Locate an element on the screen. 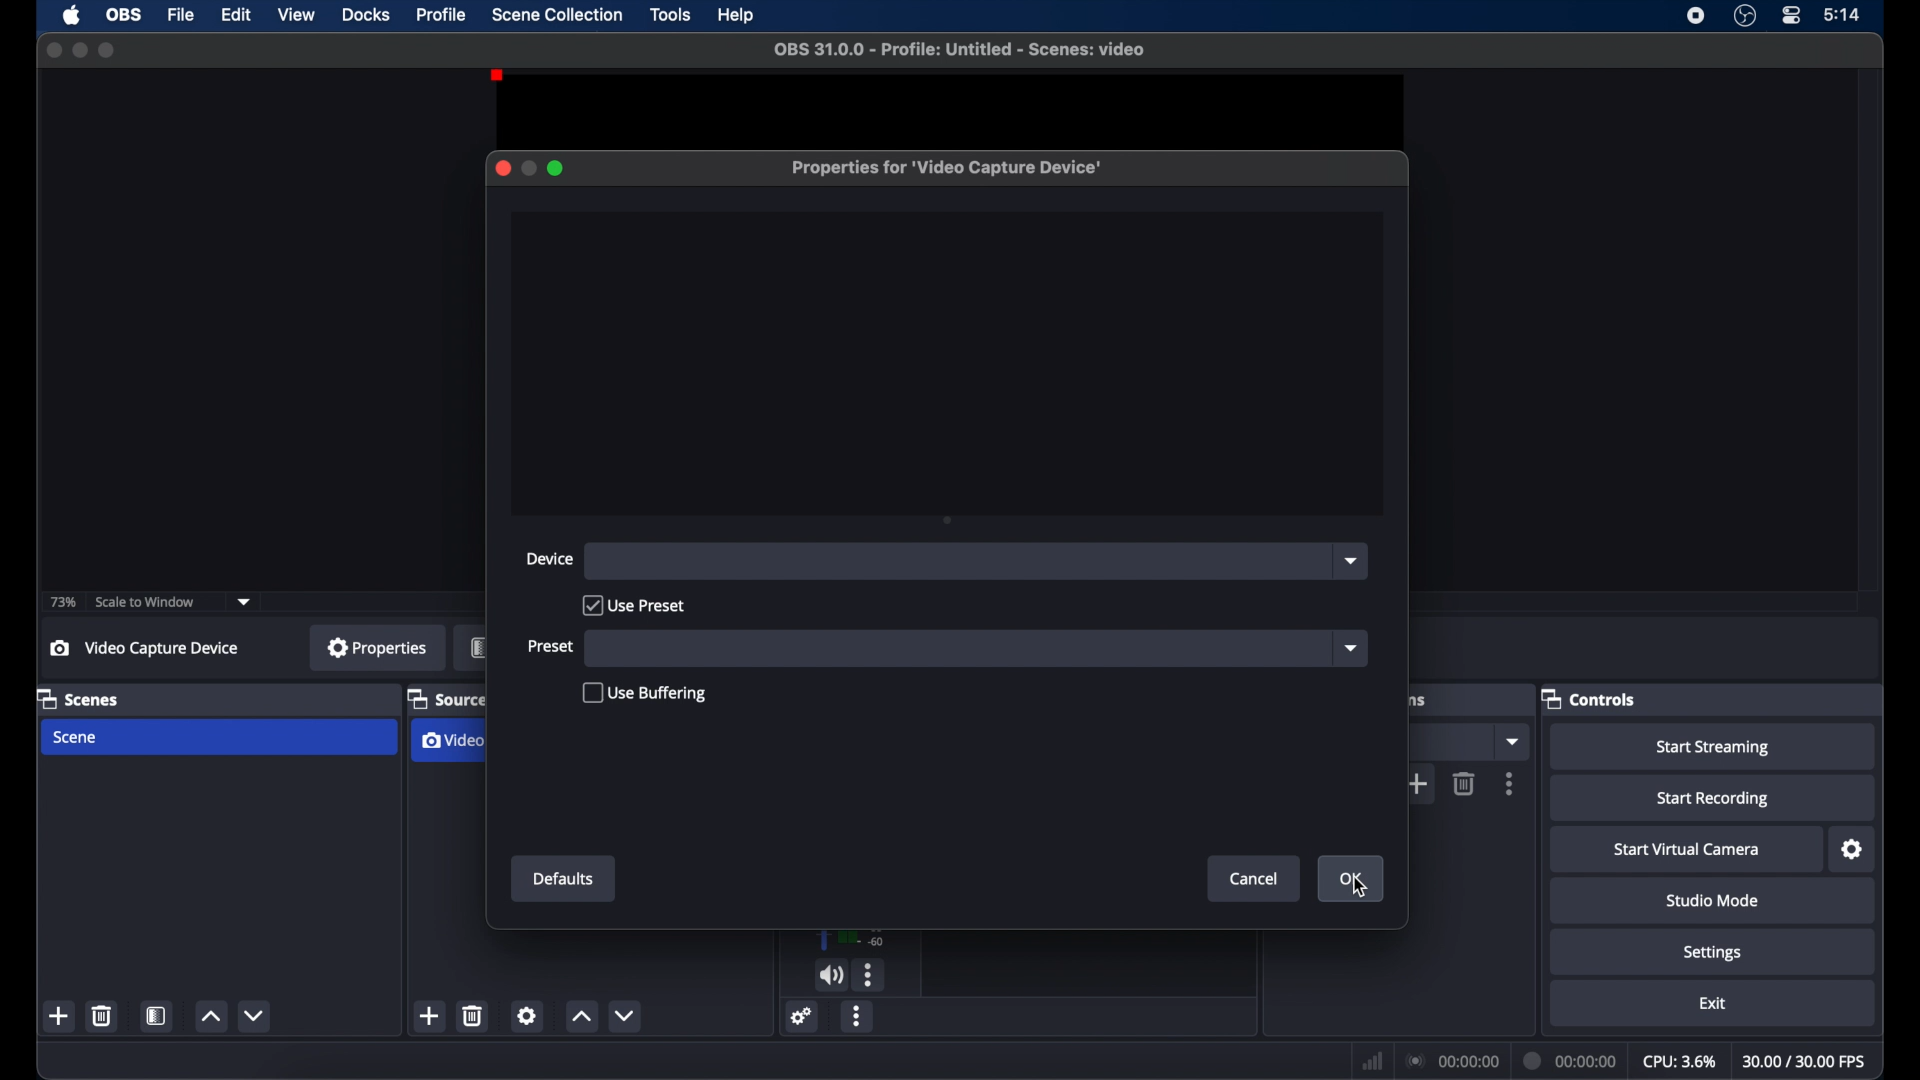 This screenshot has height=1080, width=1920. decrement is located at coordinates (256, 1015).